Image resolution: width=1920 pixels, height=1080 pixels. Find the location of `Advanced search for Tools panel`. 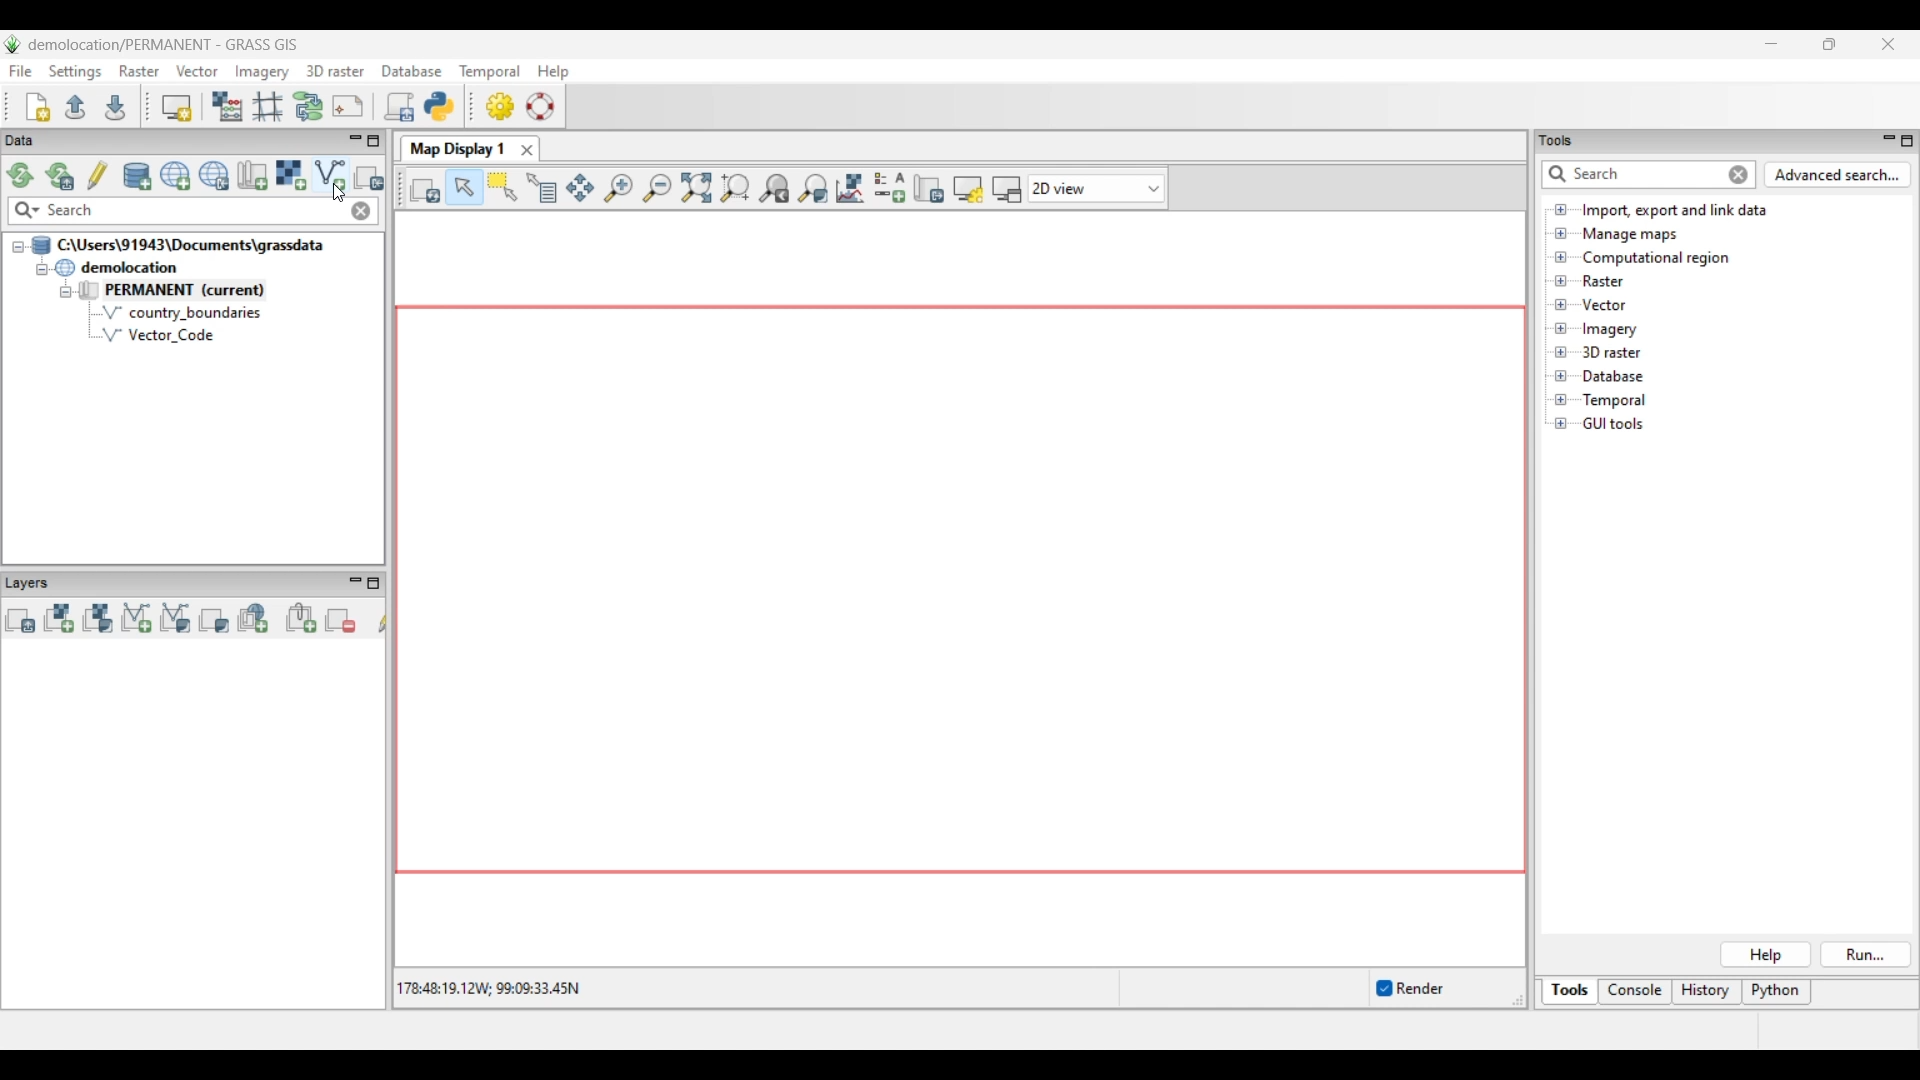

Advanced search for Tools panel is located at coordinates (1838, 175).